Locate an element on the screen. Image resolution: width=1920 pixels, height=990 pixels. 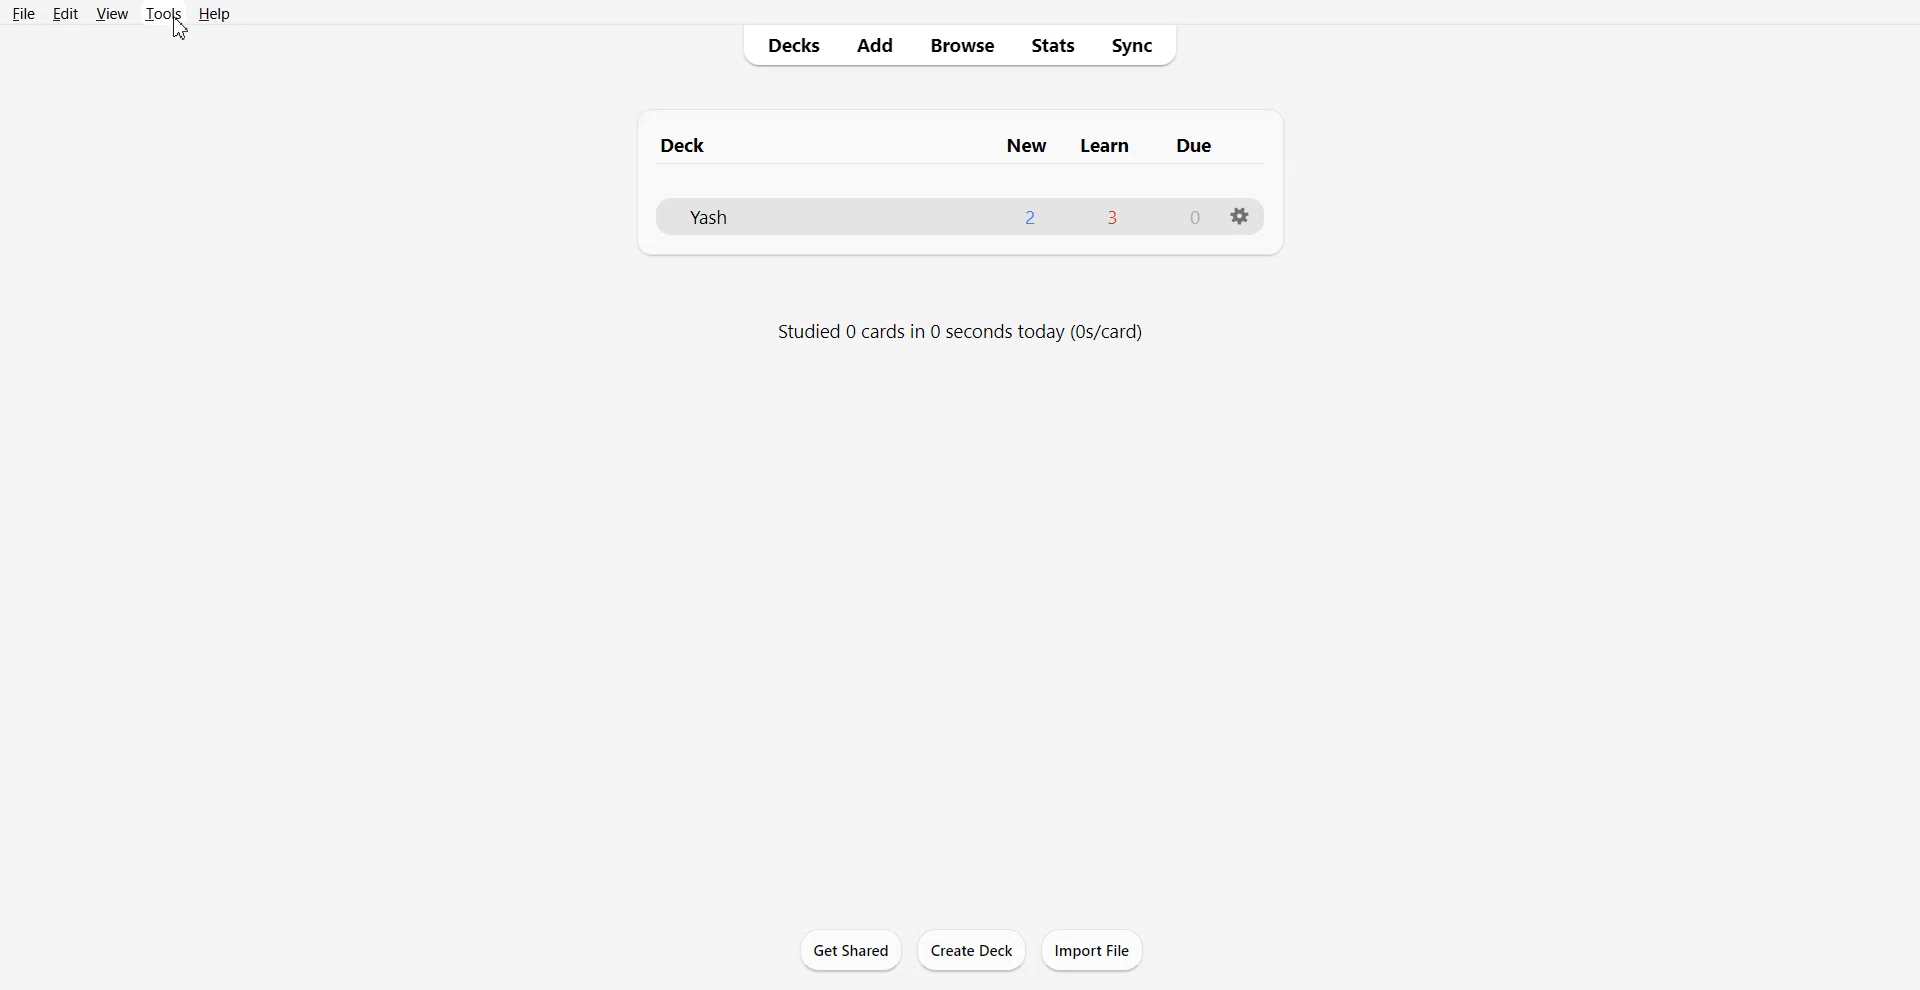
Settings is located at coordinates (1240, 215).